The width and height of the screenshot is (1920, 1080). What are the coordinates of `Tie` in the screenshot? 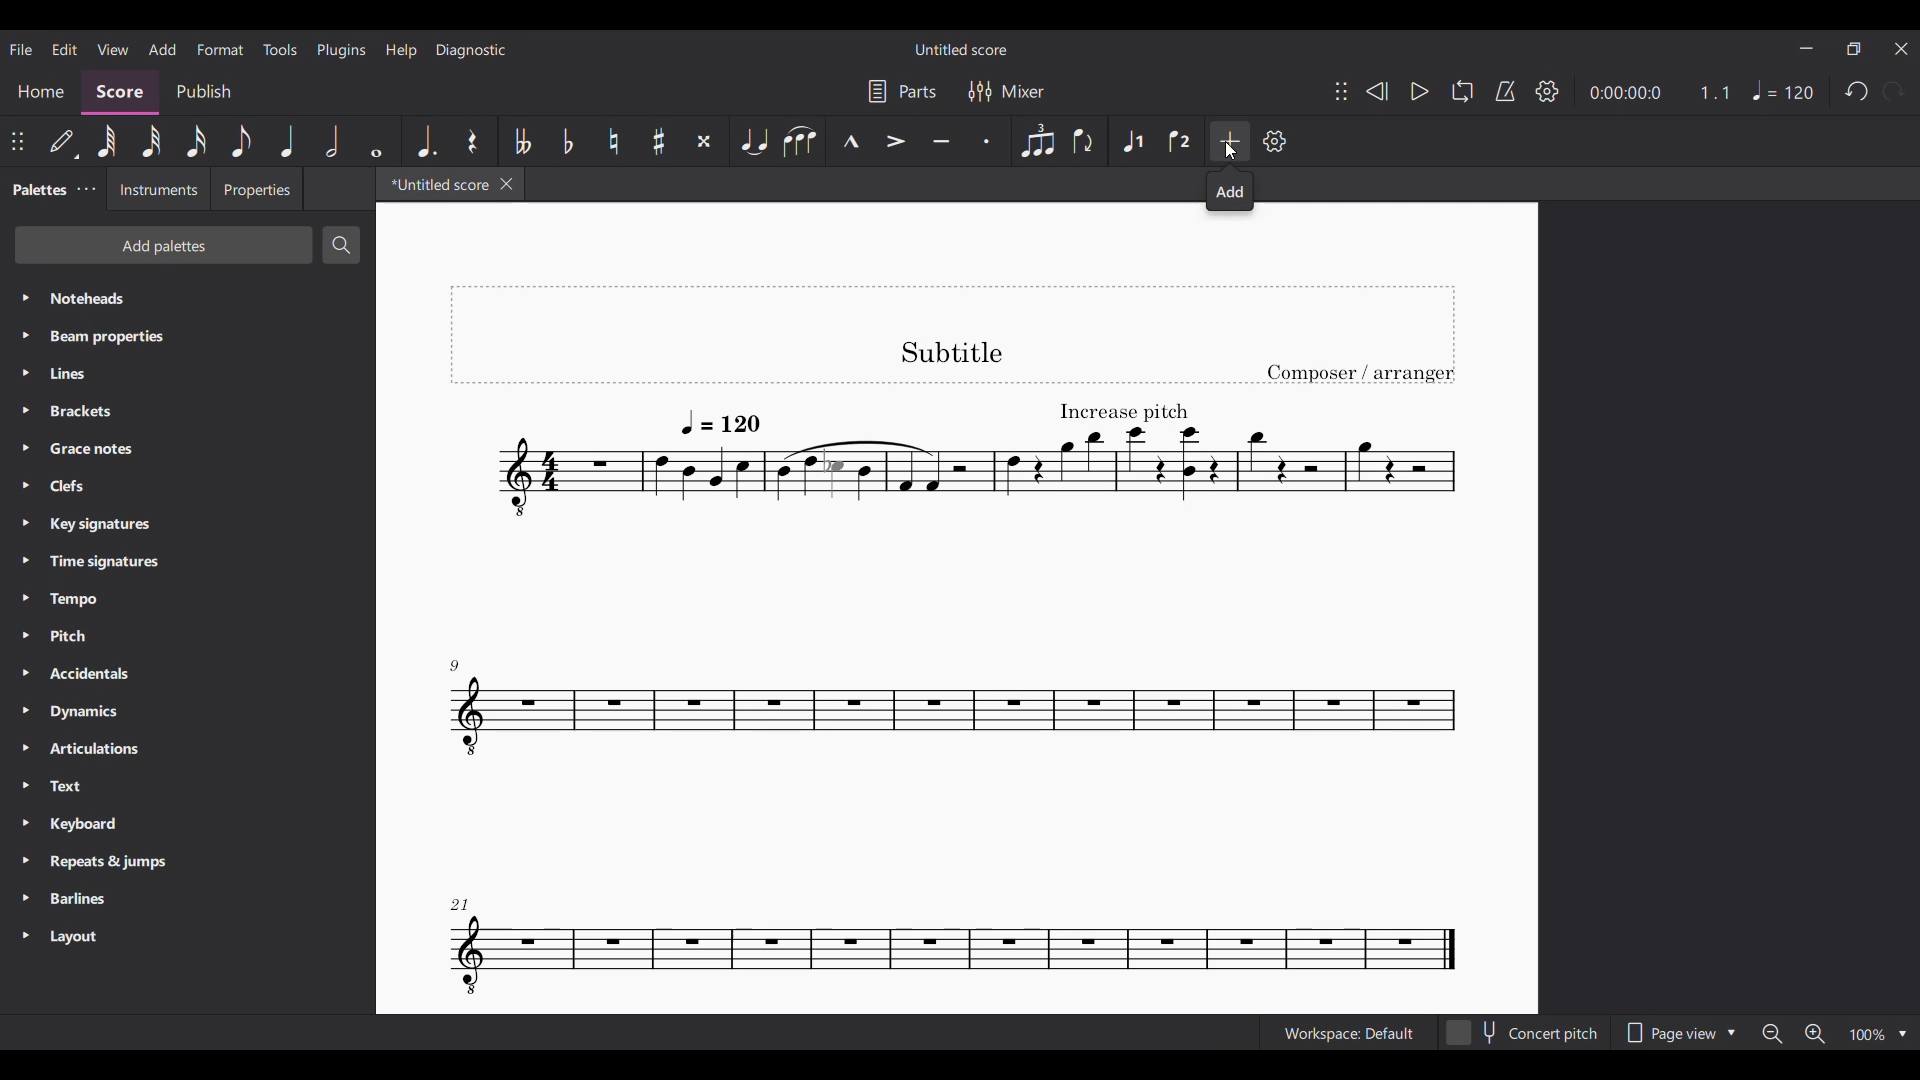 It's located at (752, 141).